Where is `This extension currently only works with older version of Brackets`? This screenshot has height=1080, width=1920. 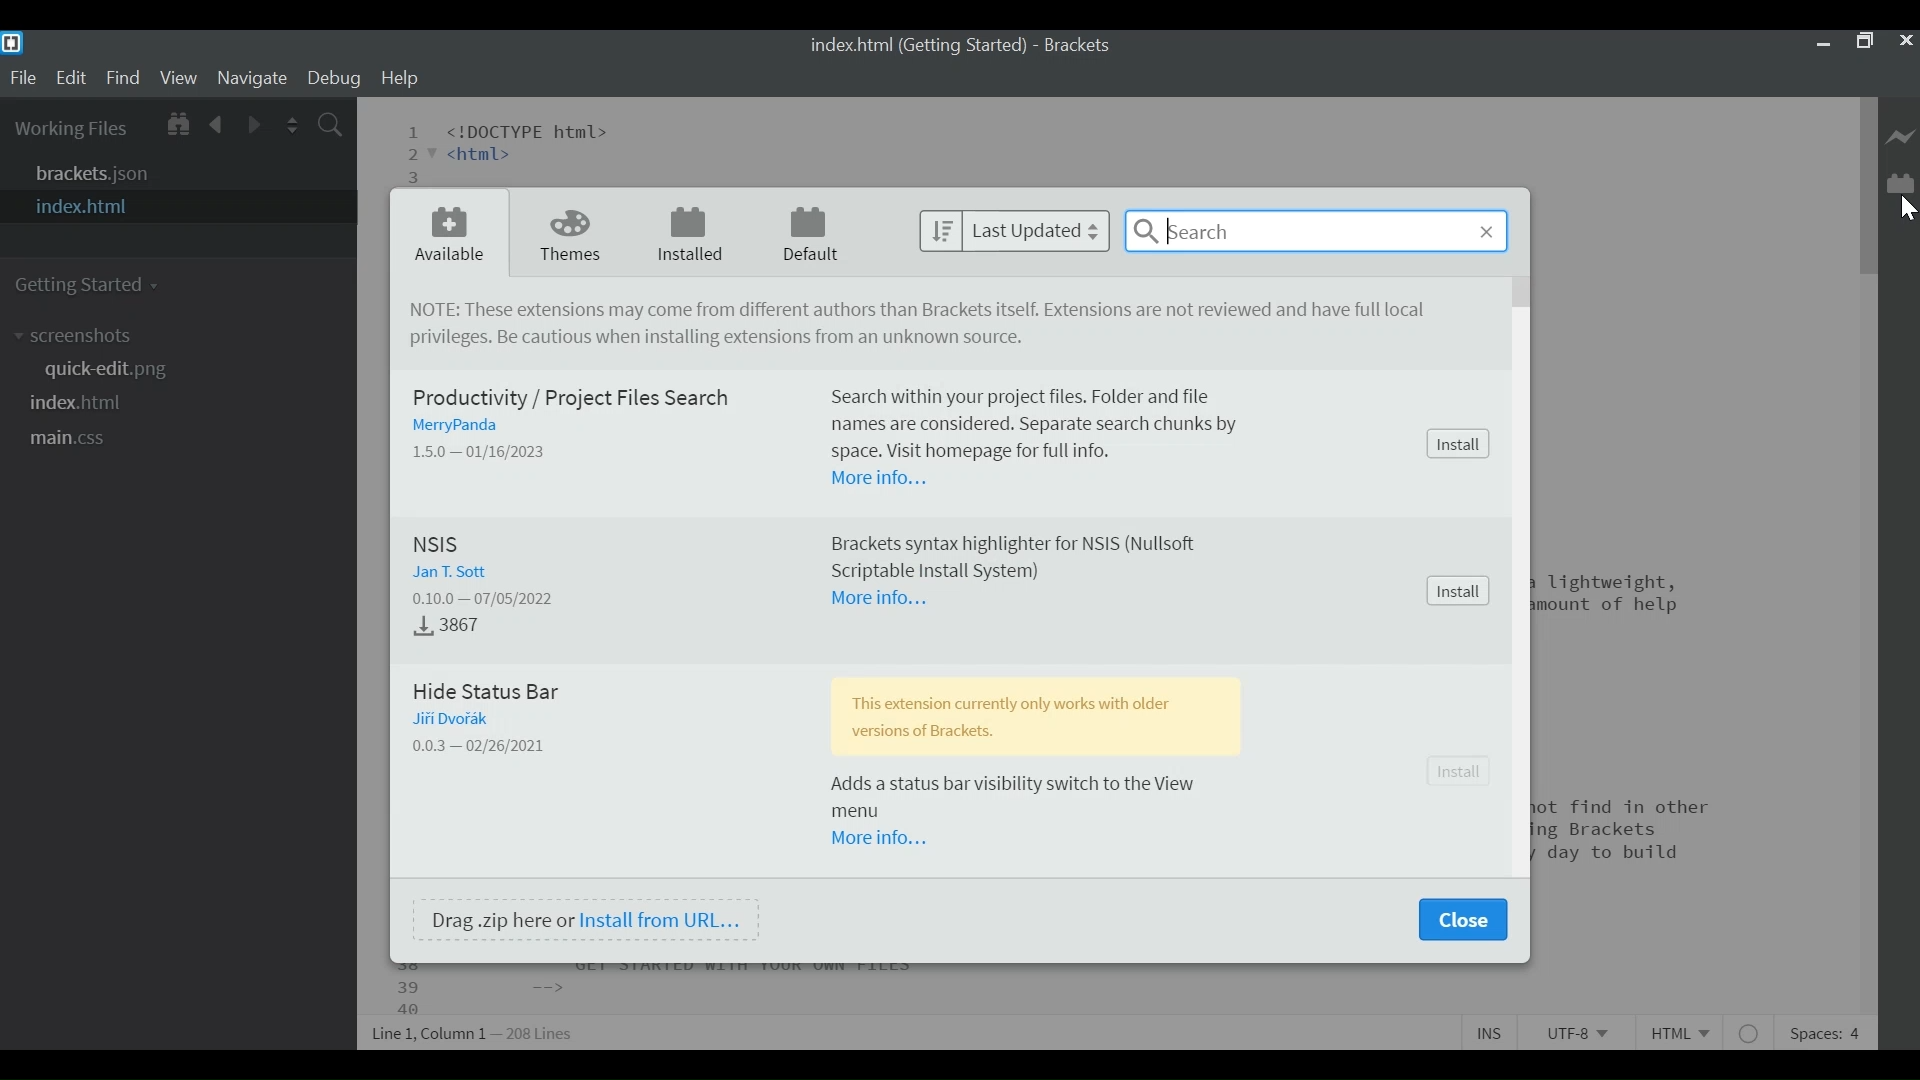 This extension currently only works with older version of Brackets is located at coordinates (1035, 717).